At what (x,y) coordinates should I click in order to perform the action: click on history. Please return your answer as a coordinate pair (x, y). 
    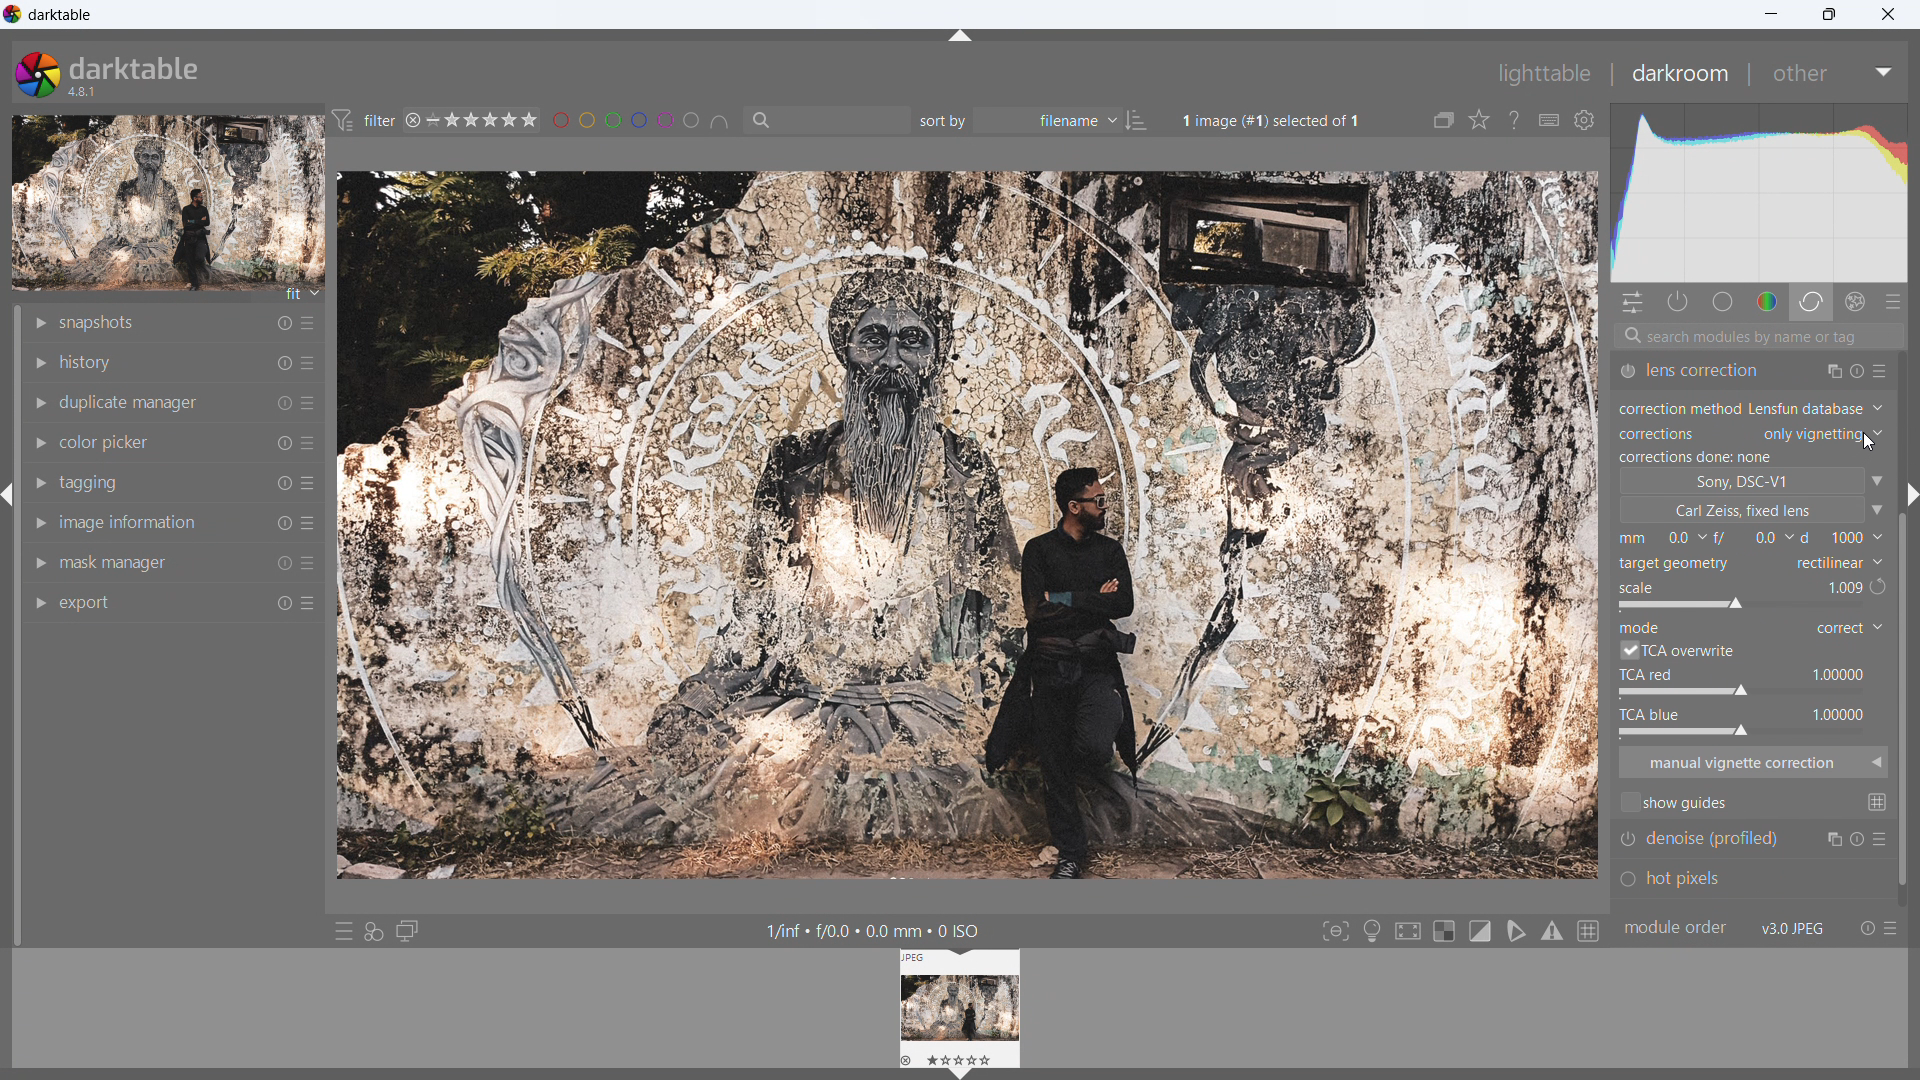
    Looking at the image, I should click on (87, 362).